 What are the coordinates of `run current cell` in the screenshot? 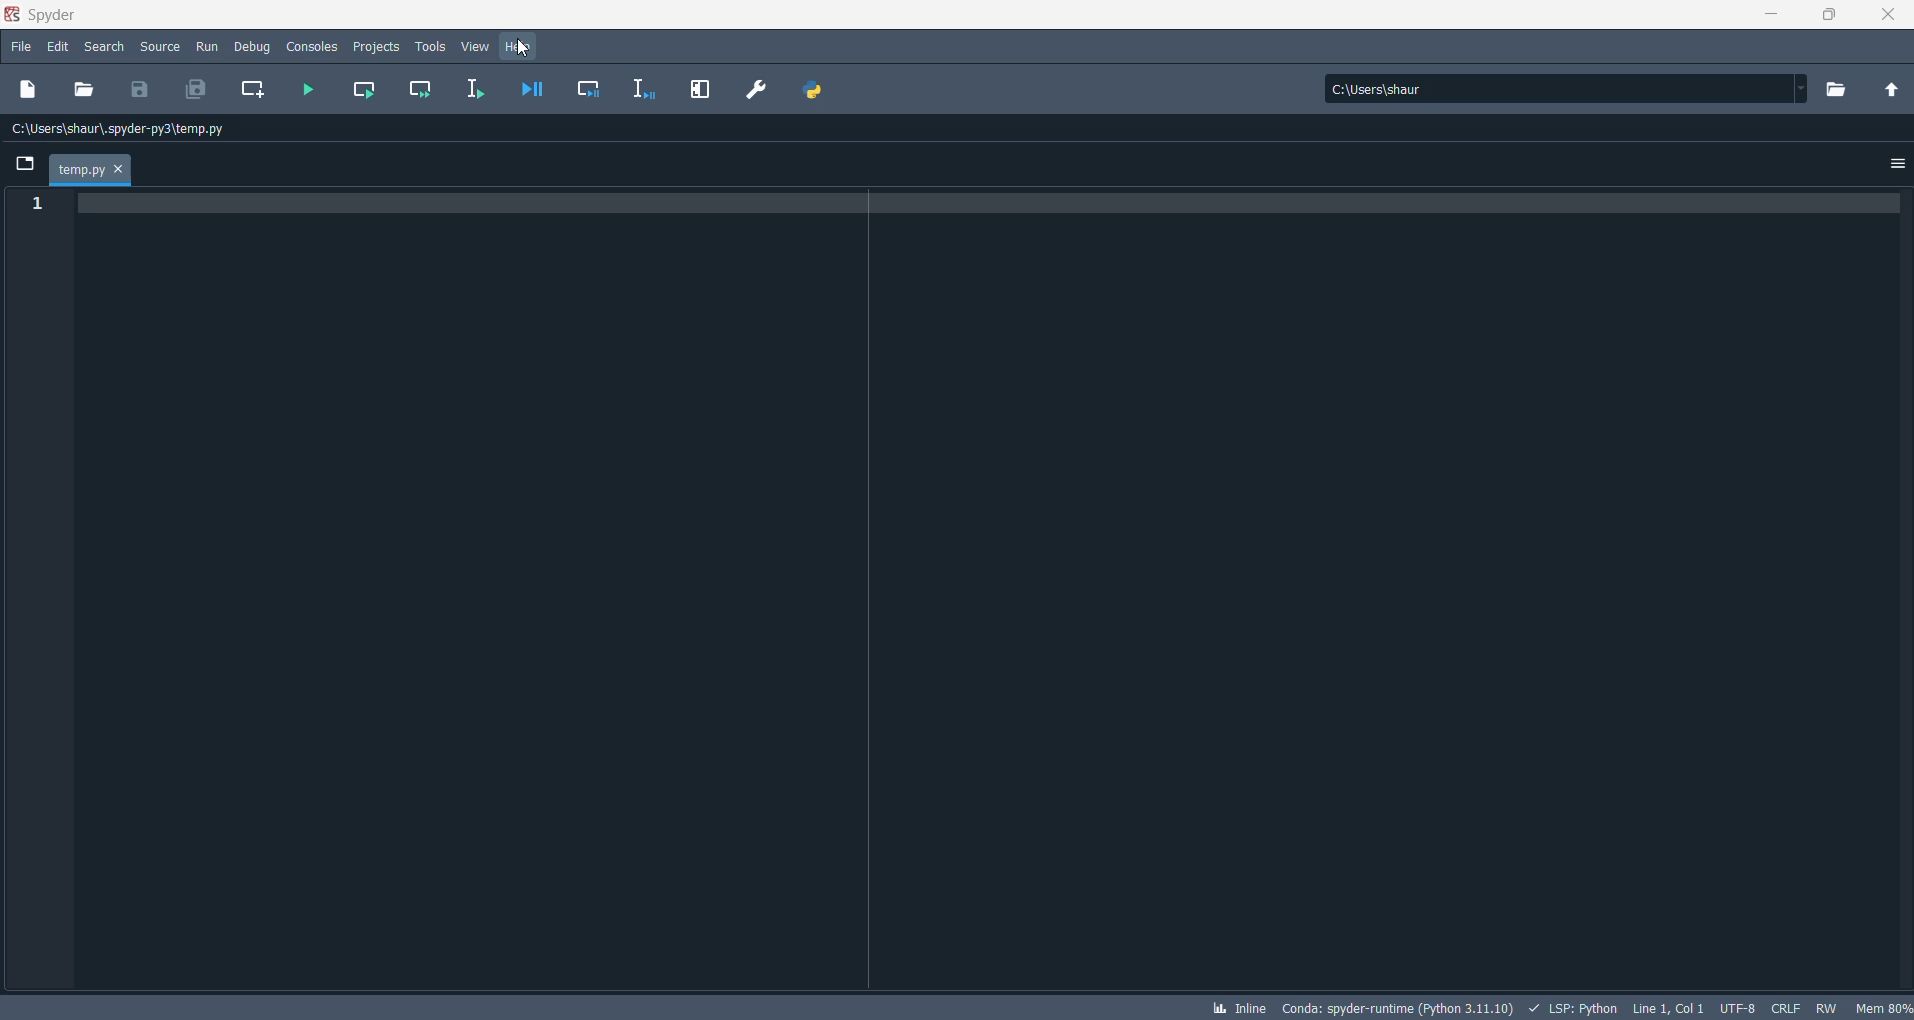 It's located at (368, 90).